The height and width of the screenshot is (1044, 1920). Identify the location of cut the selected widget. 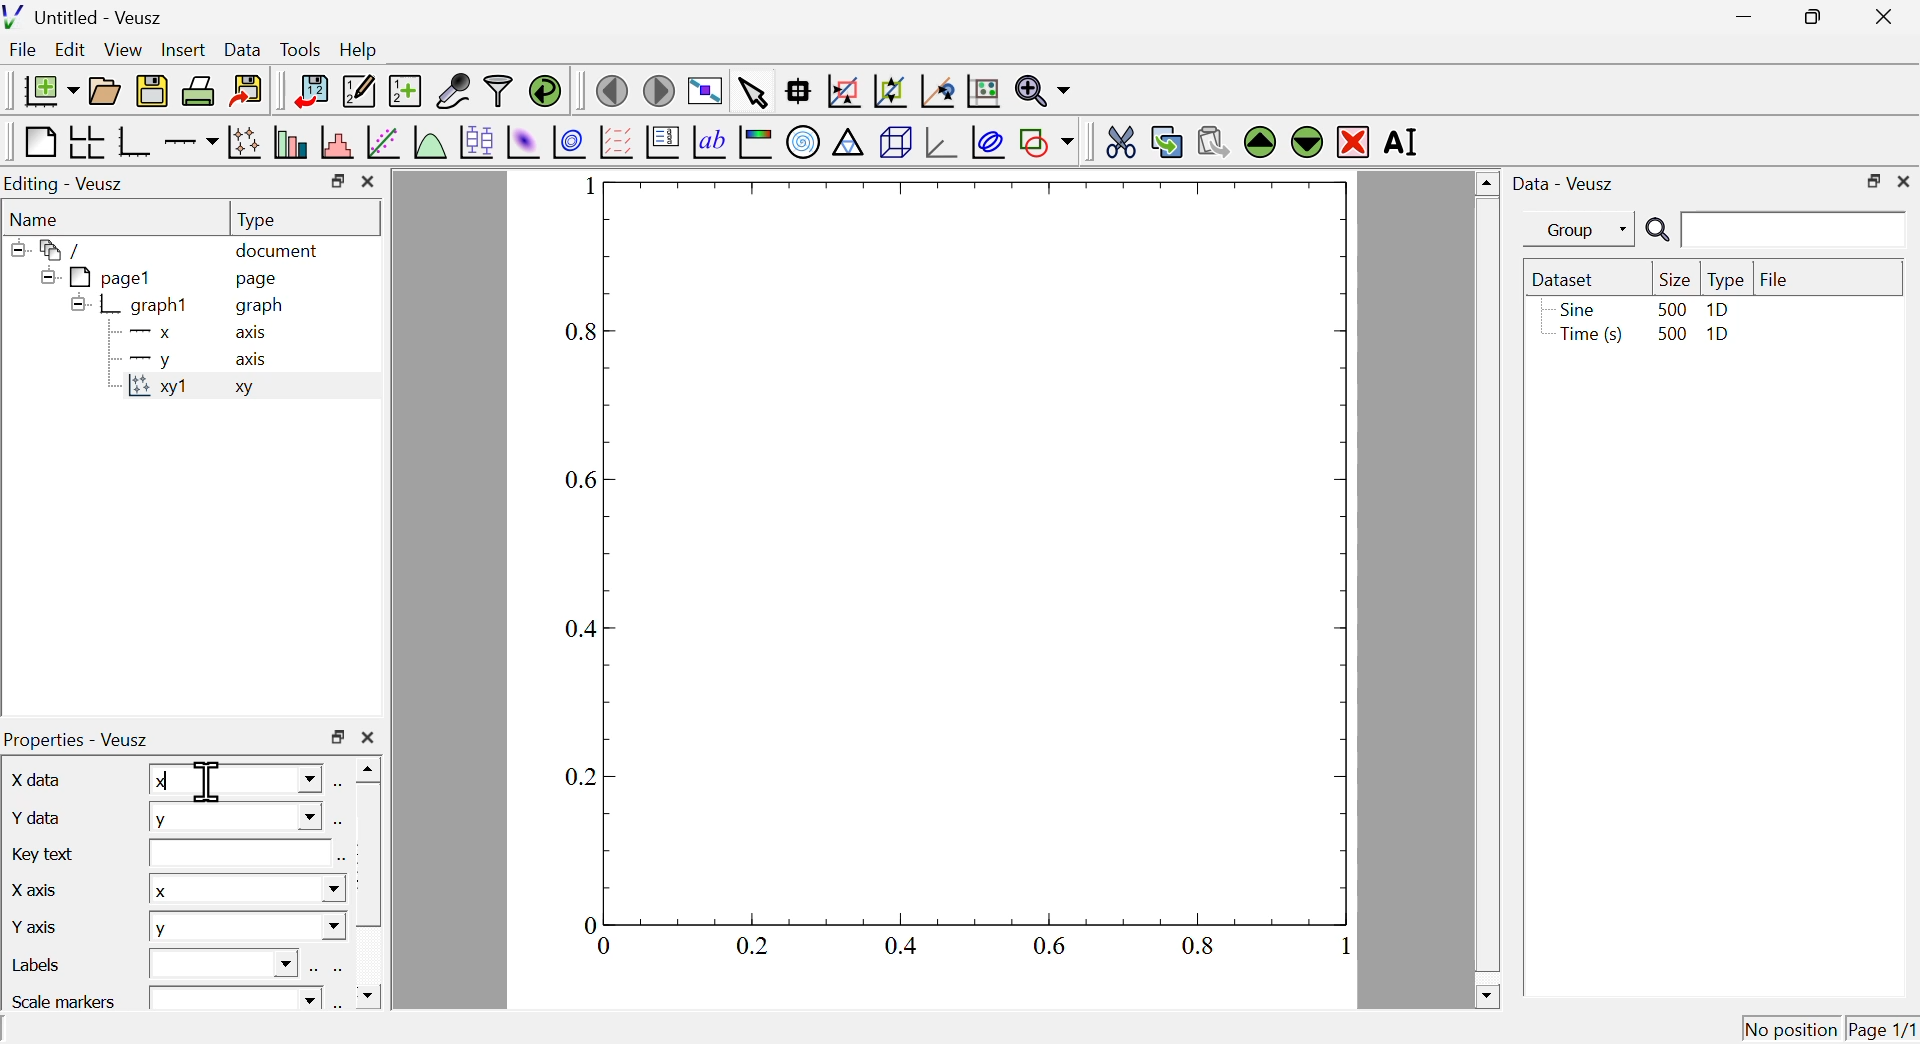
(1117, 140).